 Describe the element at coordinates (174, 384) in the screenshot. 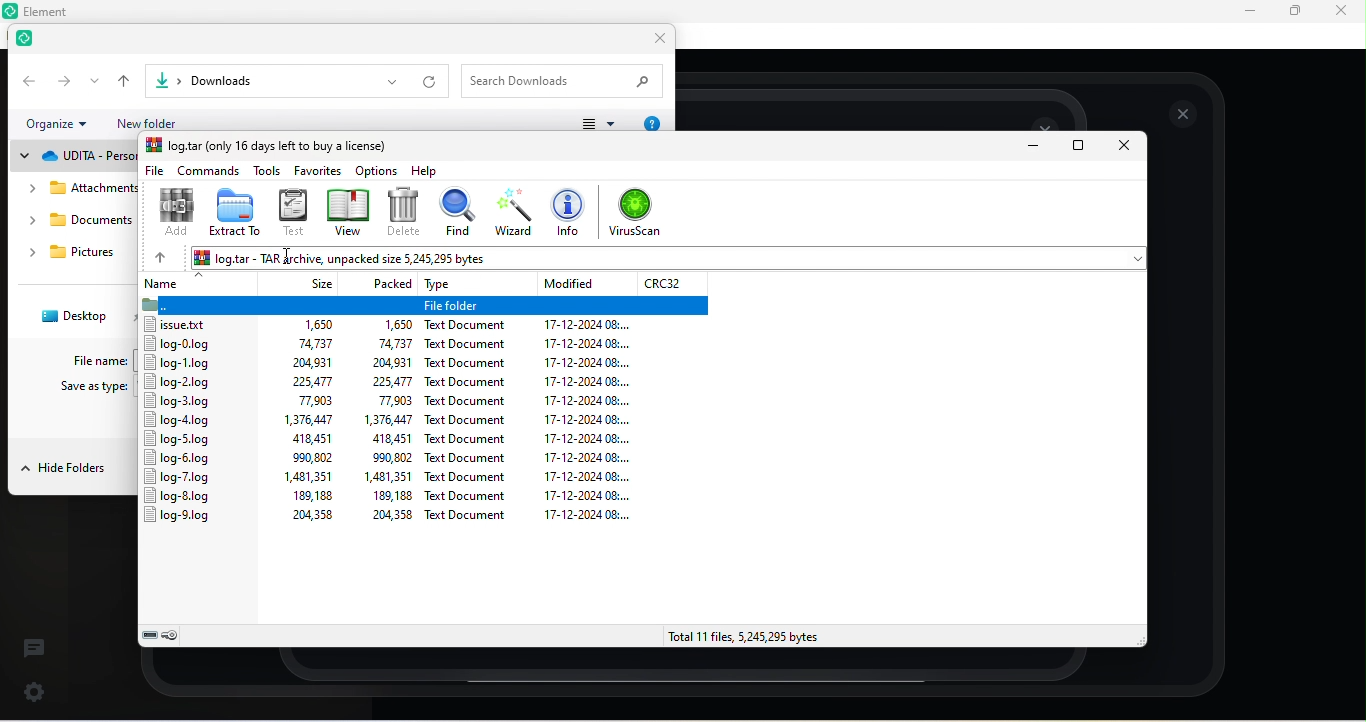

I see `log-2.log` at that location.